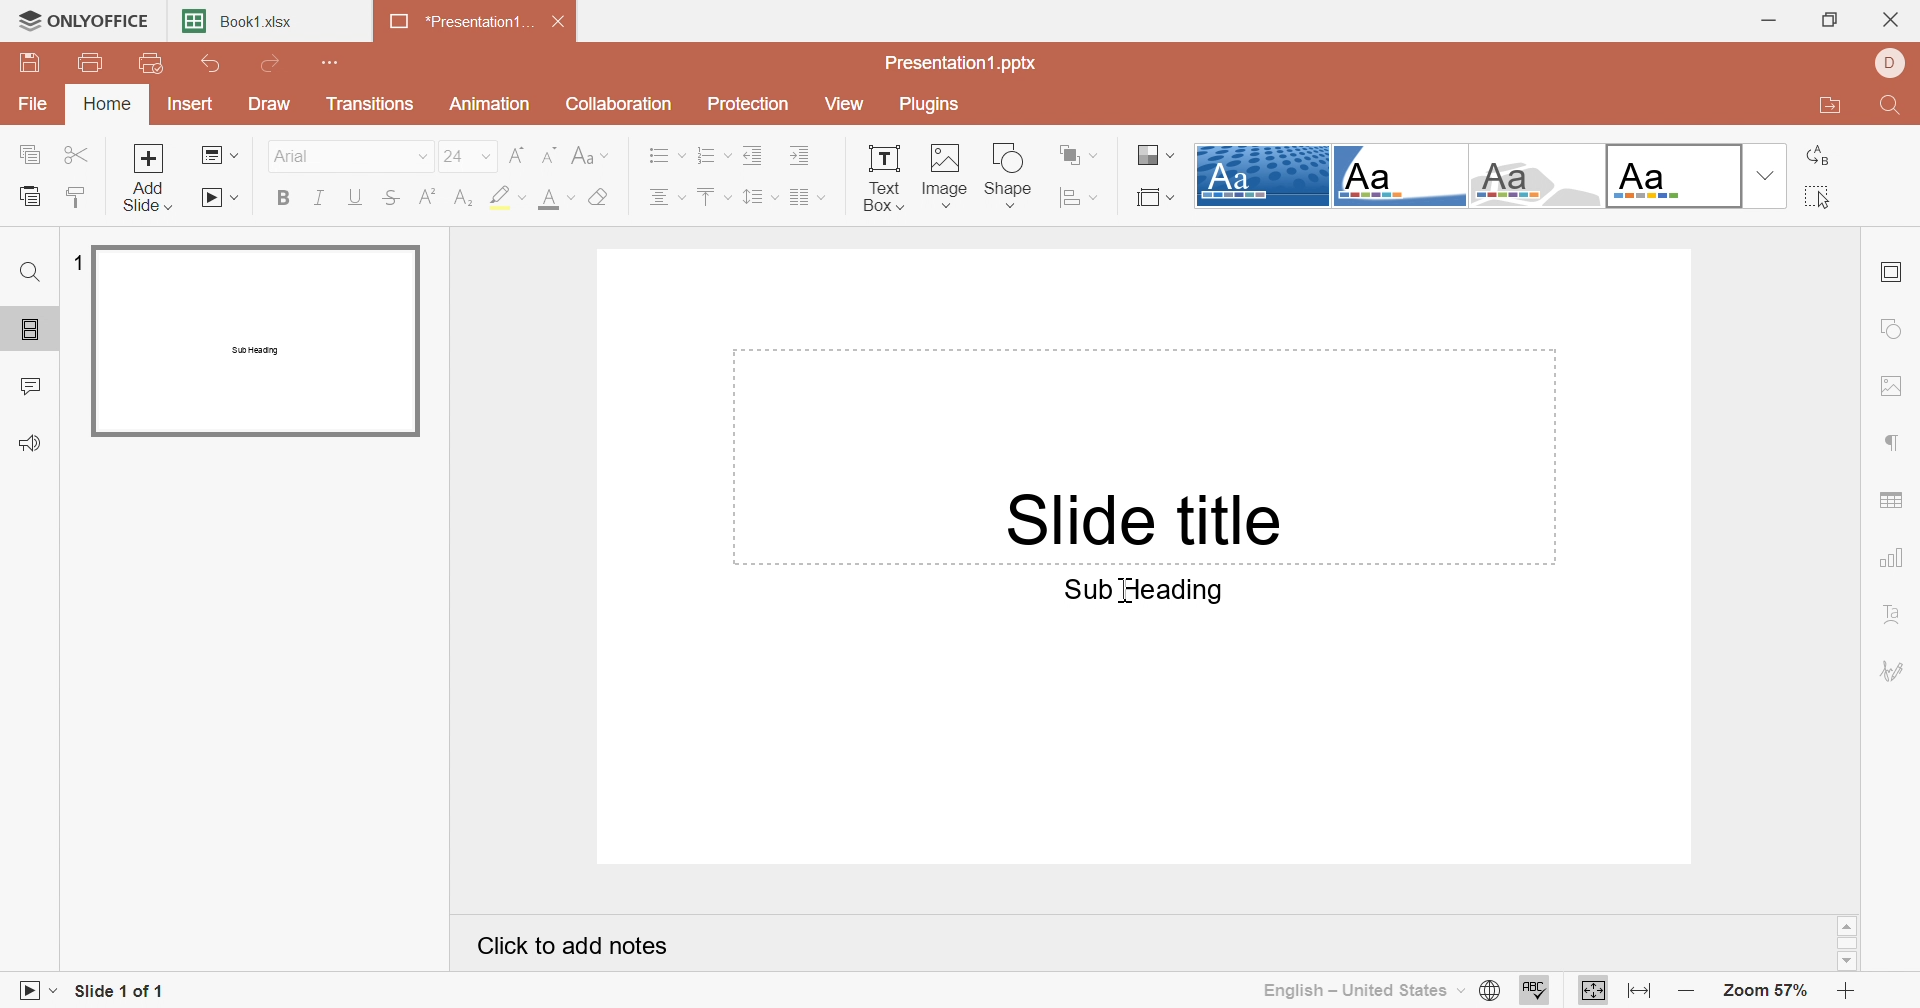 This screenshot has height=1008, width=1920. Describe the element at coordinates (940, 106) in the screenshot. I see `Plugins` at that location.